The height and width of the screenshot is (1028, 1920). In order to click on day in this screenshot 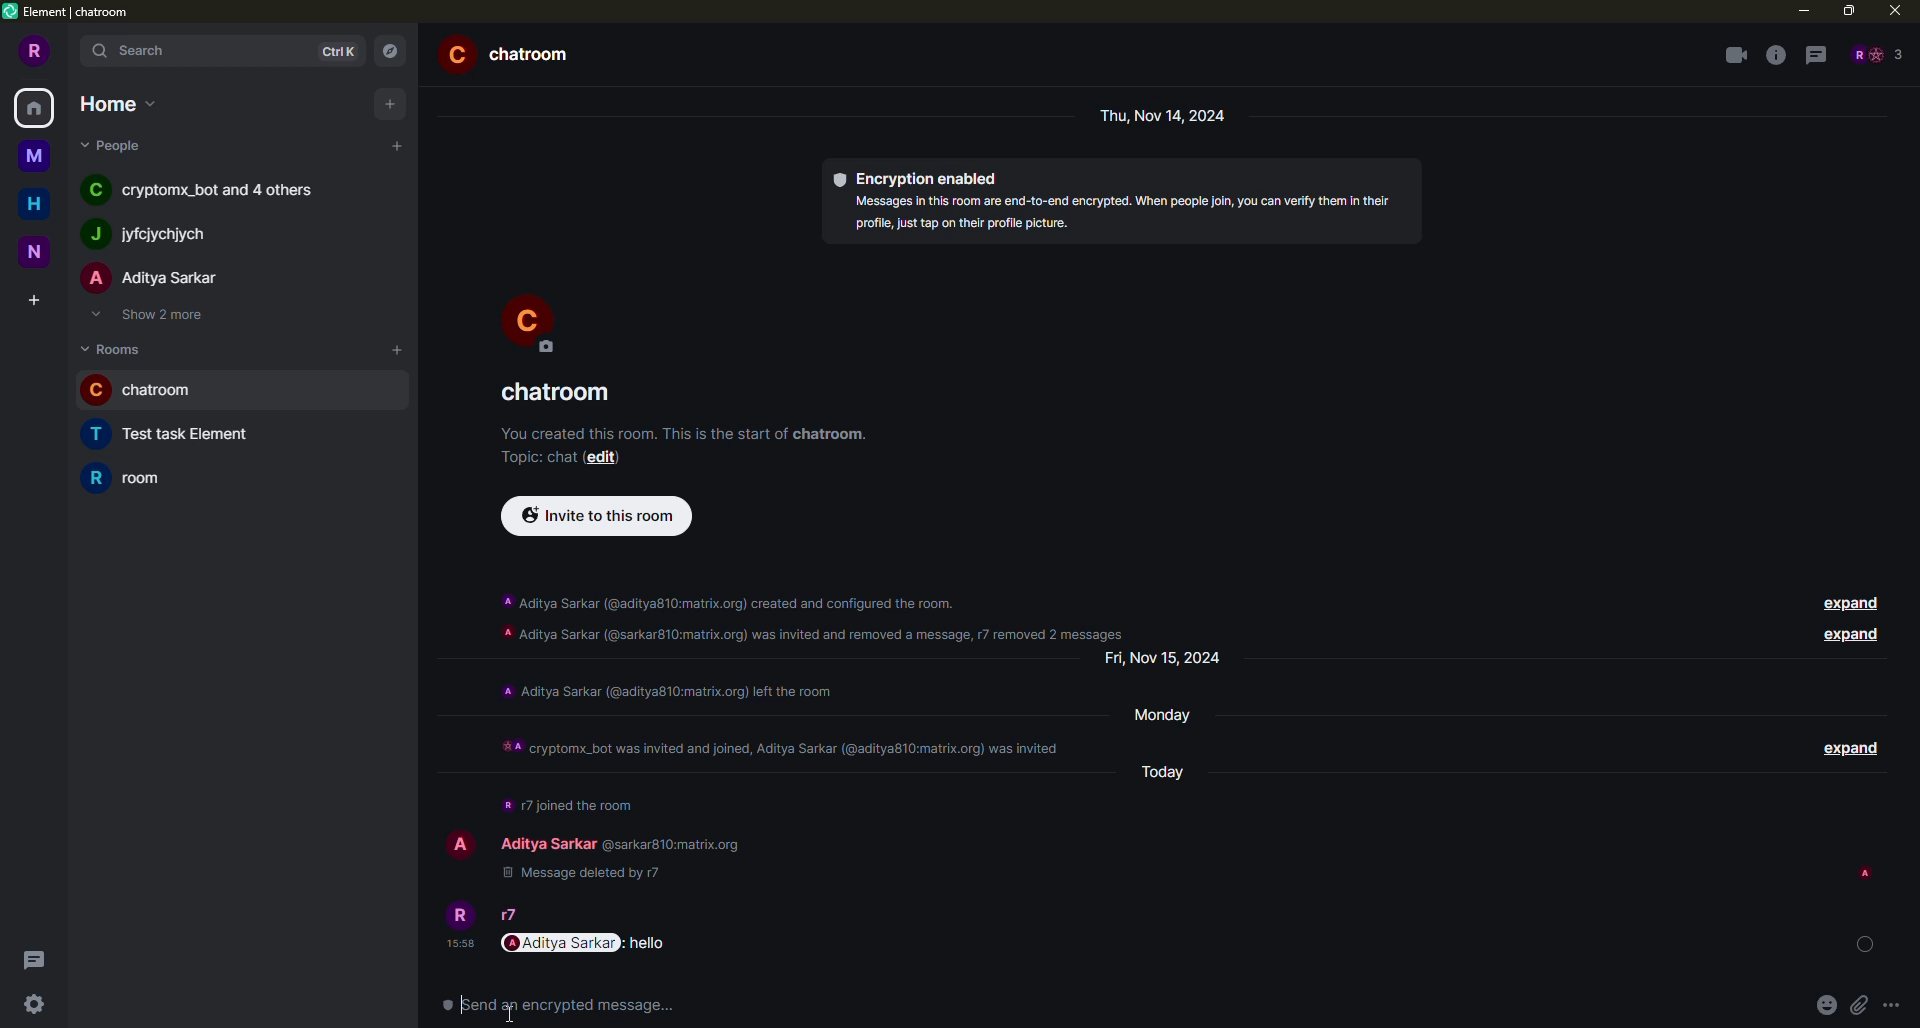, I will do `click(1174, 768)`.